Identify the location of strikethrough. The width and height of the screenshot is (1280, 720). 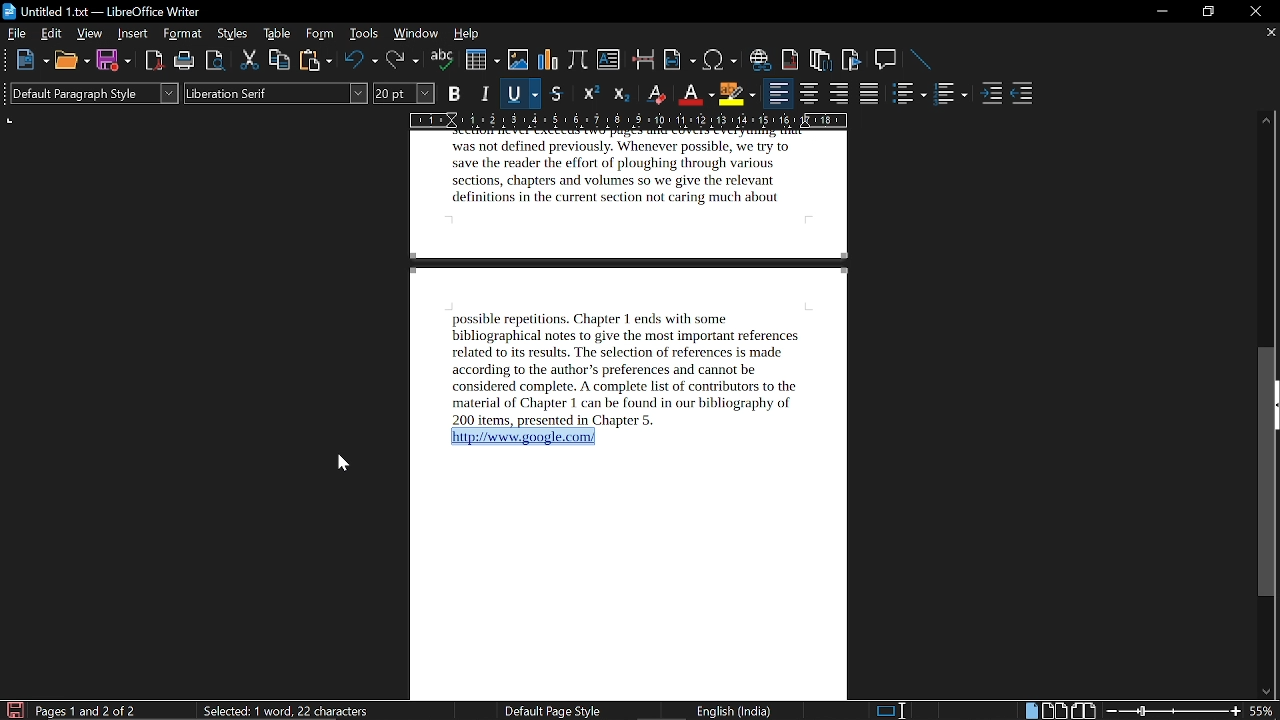
(556, 94).